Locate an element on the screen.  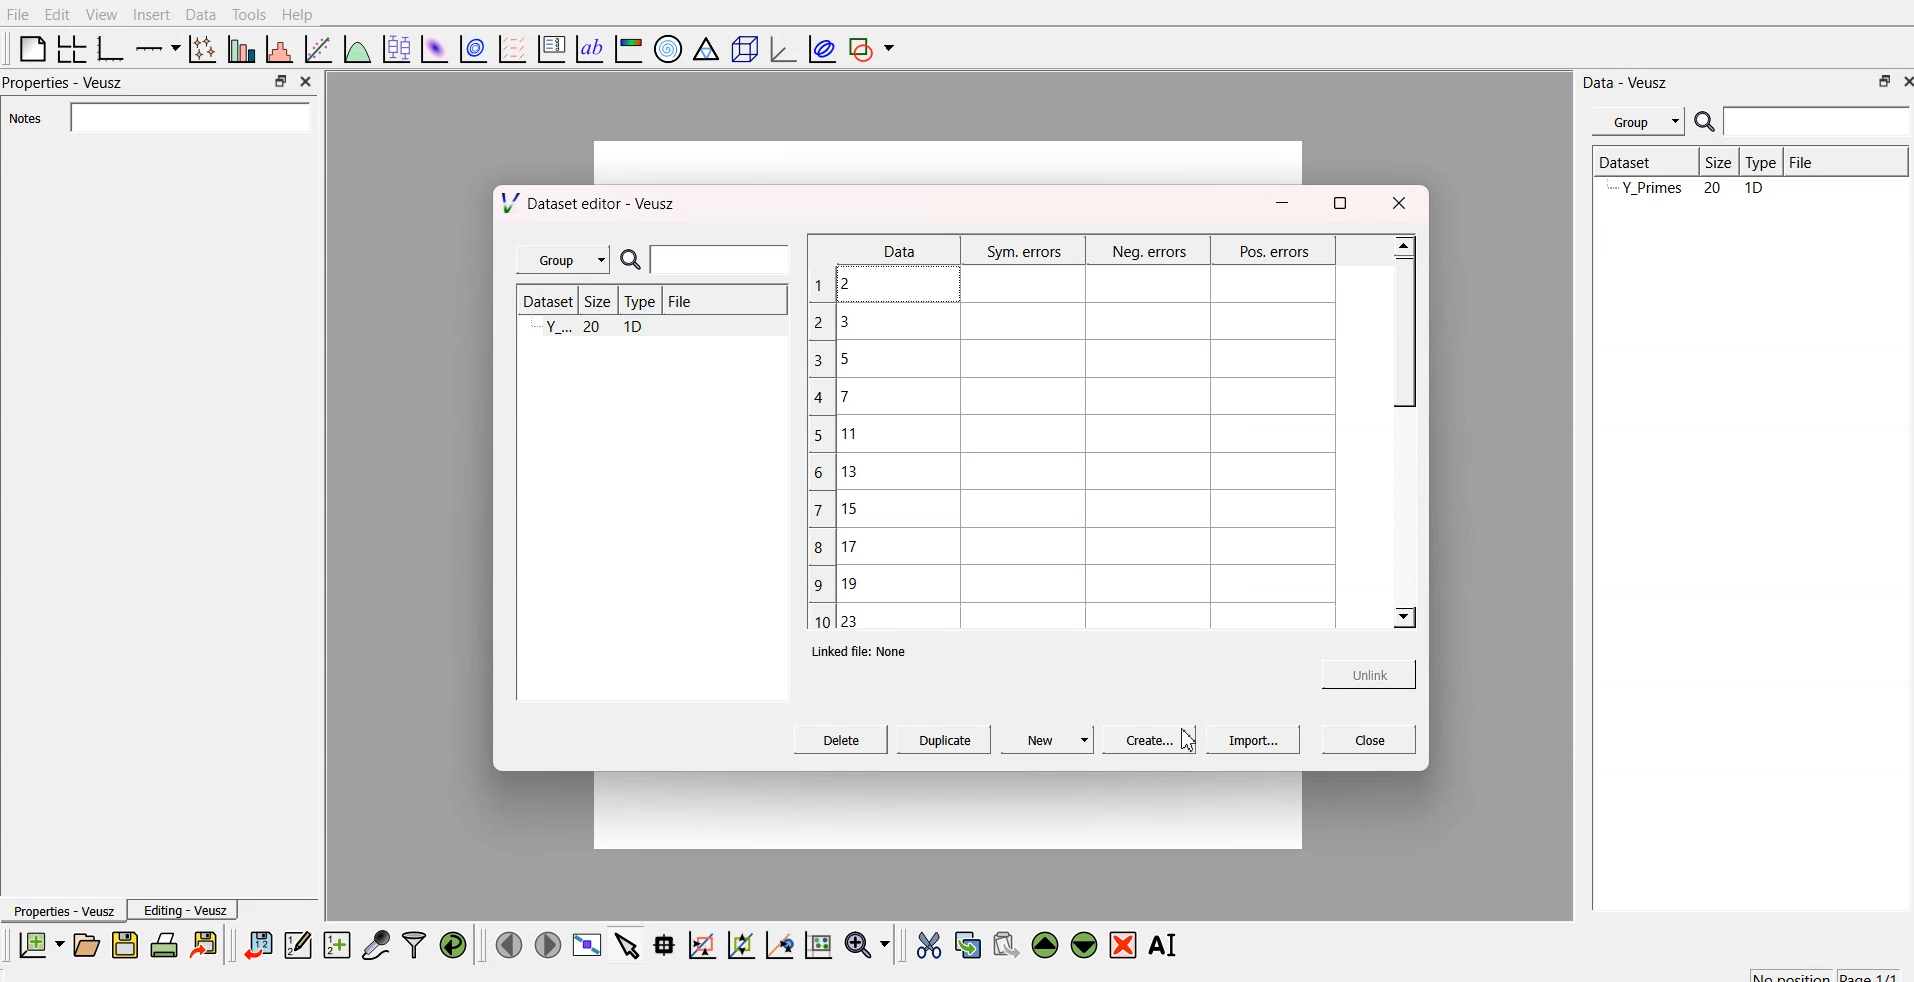
maximize is located at coordinates (1876, 81).